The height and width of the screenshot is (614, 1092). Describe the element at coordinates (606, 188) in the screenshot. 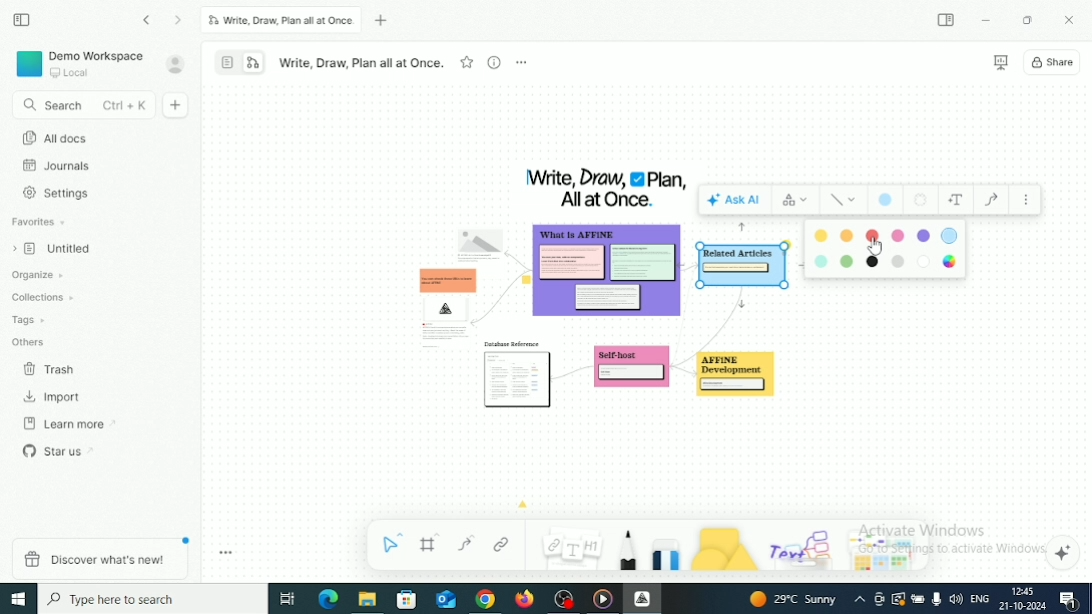

I see `Title` at that location.